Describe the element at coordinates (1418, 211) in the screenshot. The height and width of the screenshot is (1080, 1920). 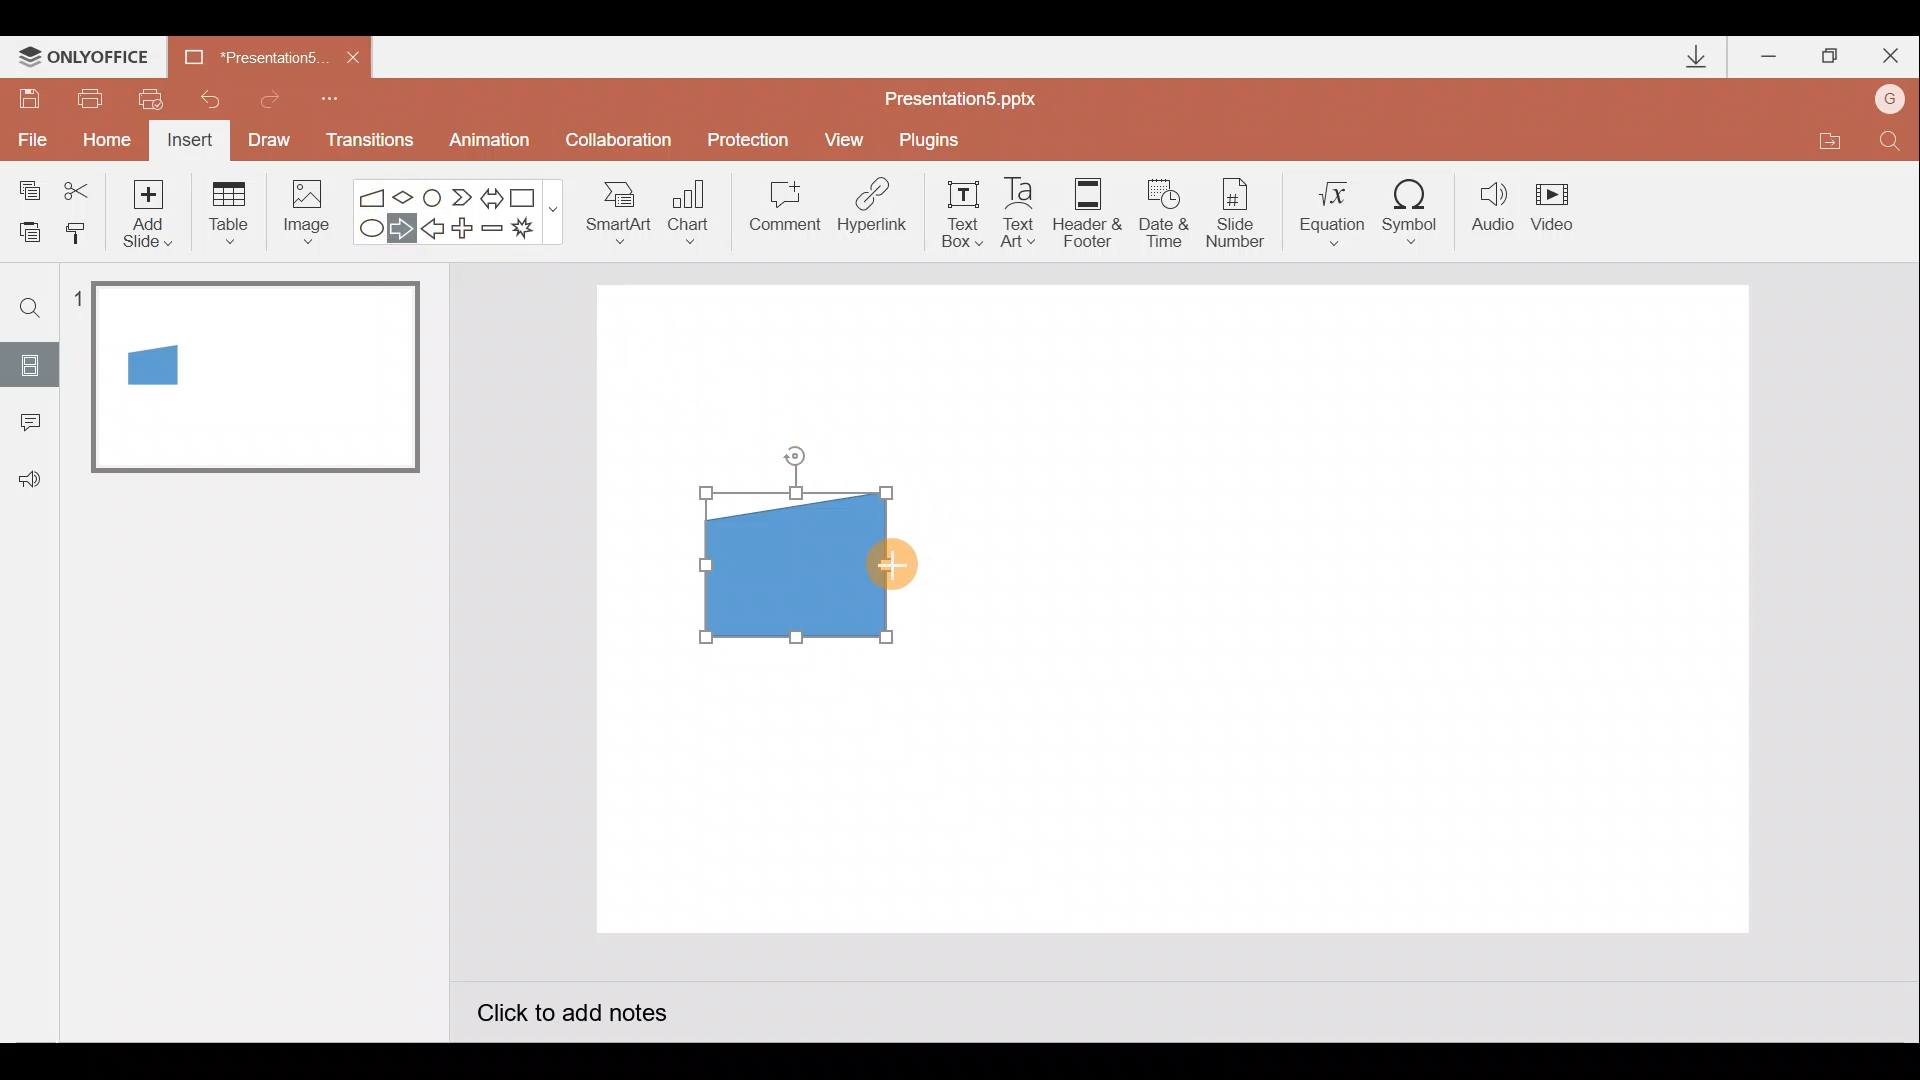
I see `Symbol` at that location.